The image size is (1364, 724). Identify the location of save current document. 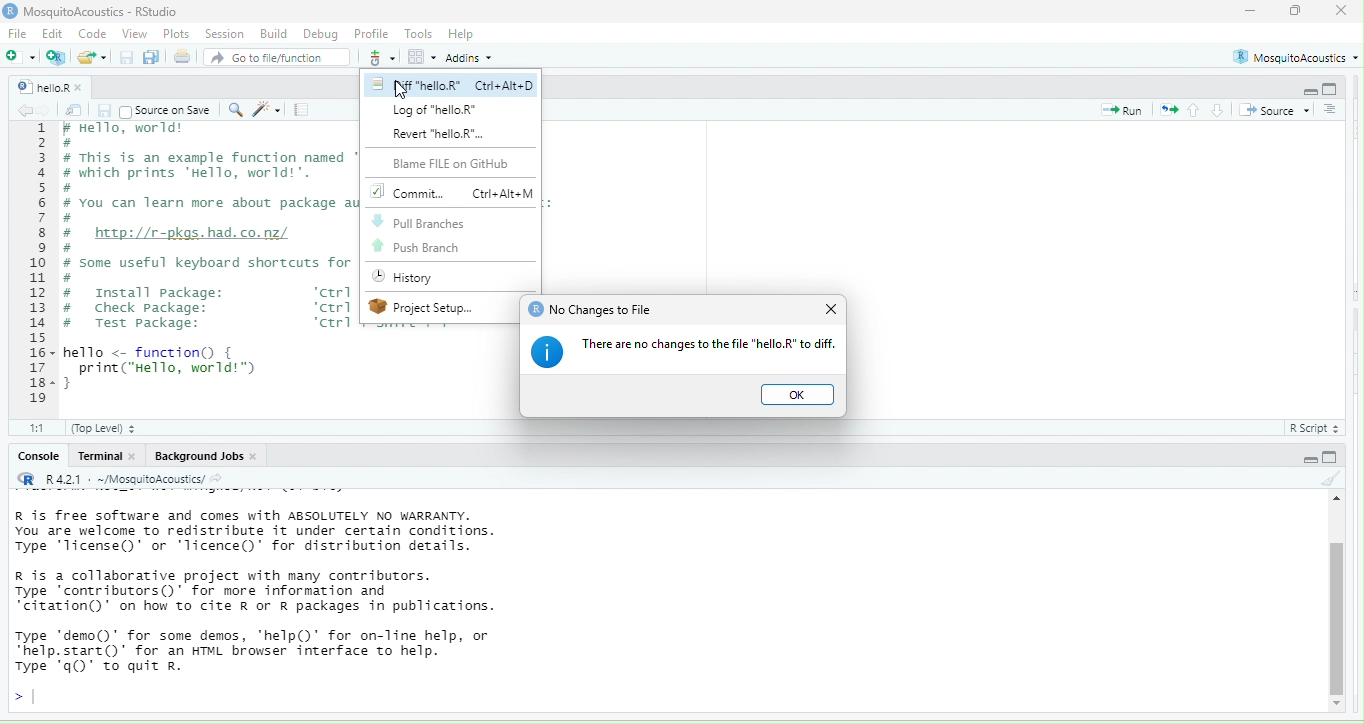
(104, 110).